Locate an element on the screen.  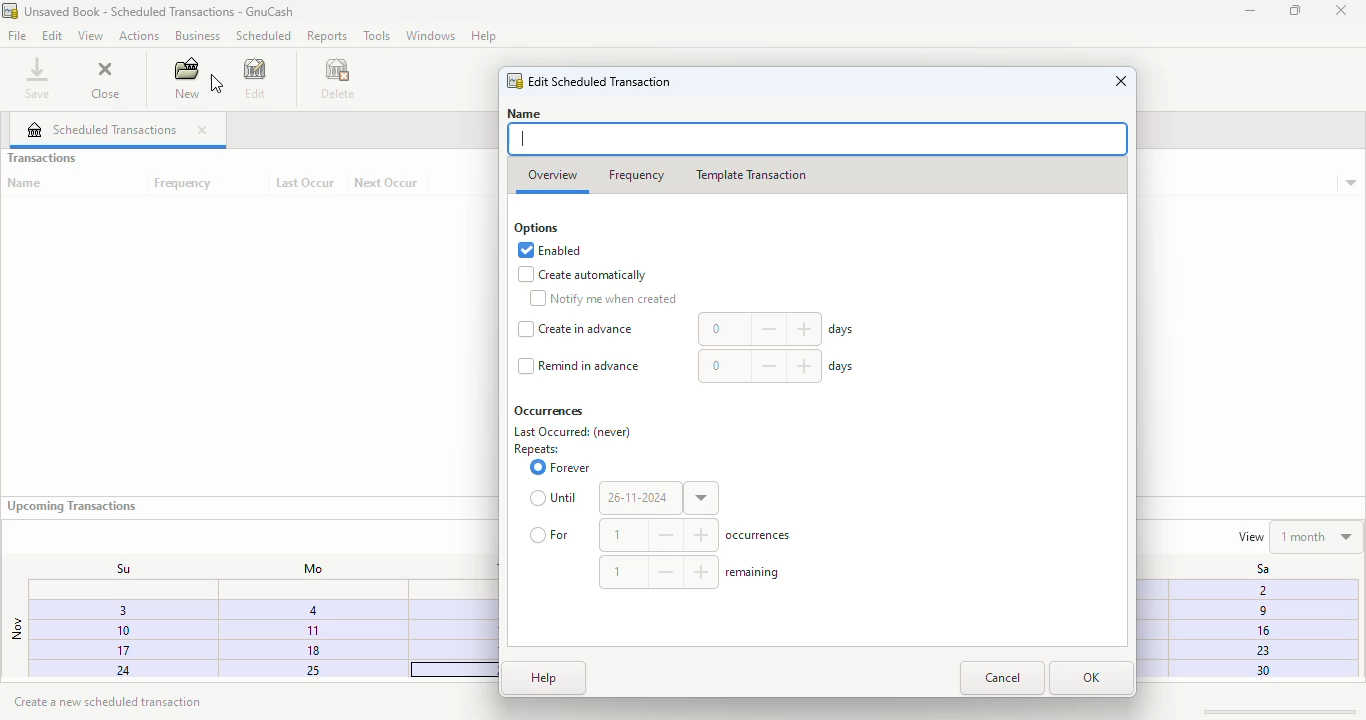
edit scheduled transaction is located at coordinates (601, 81).